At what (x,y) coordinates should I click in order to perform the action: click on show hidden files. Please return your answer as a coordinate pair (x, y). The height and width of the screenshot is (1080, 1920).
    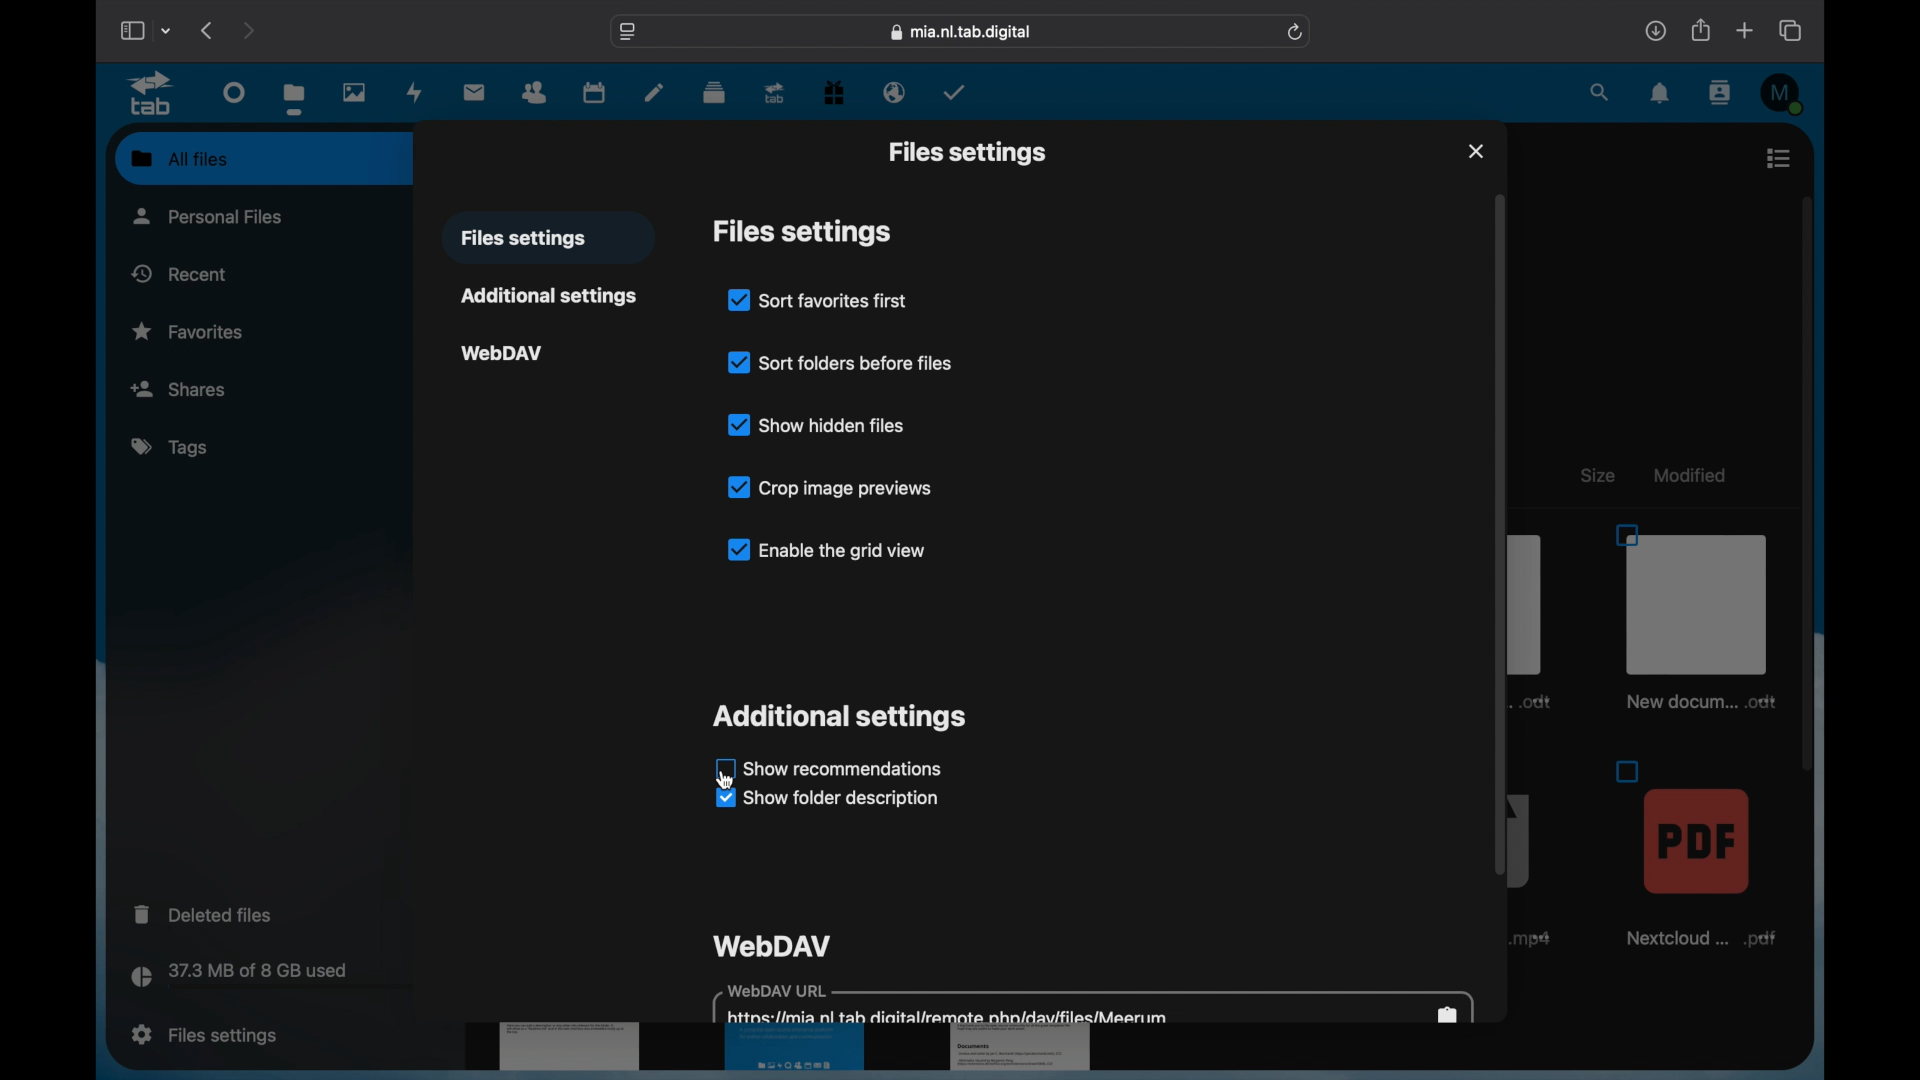
    Looking at the image, I should click on (815, 422).